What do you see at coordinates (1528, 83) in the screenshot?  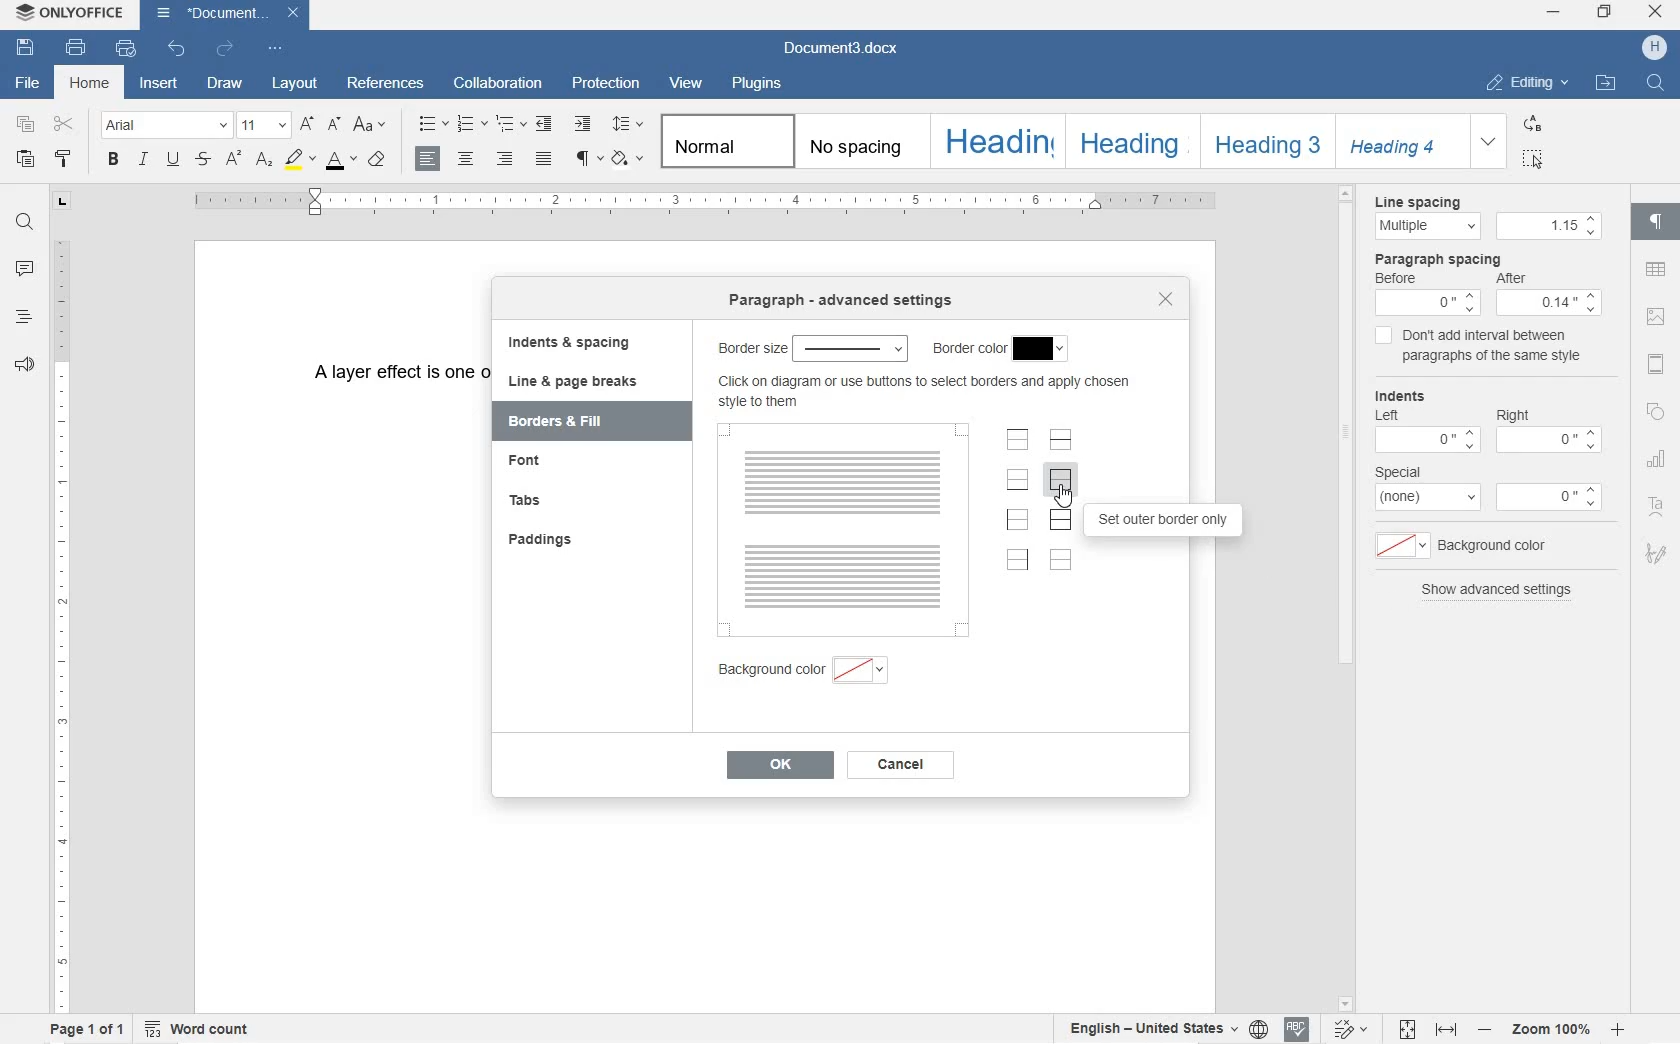 I see `EDITING` at bounding box center [1528, 83].